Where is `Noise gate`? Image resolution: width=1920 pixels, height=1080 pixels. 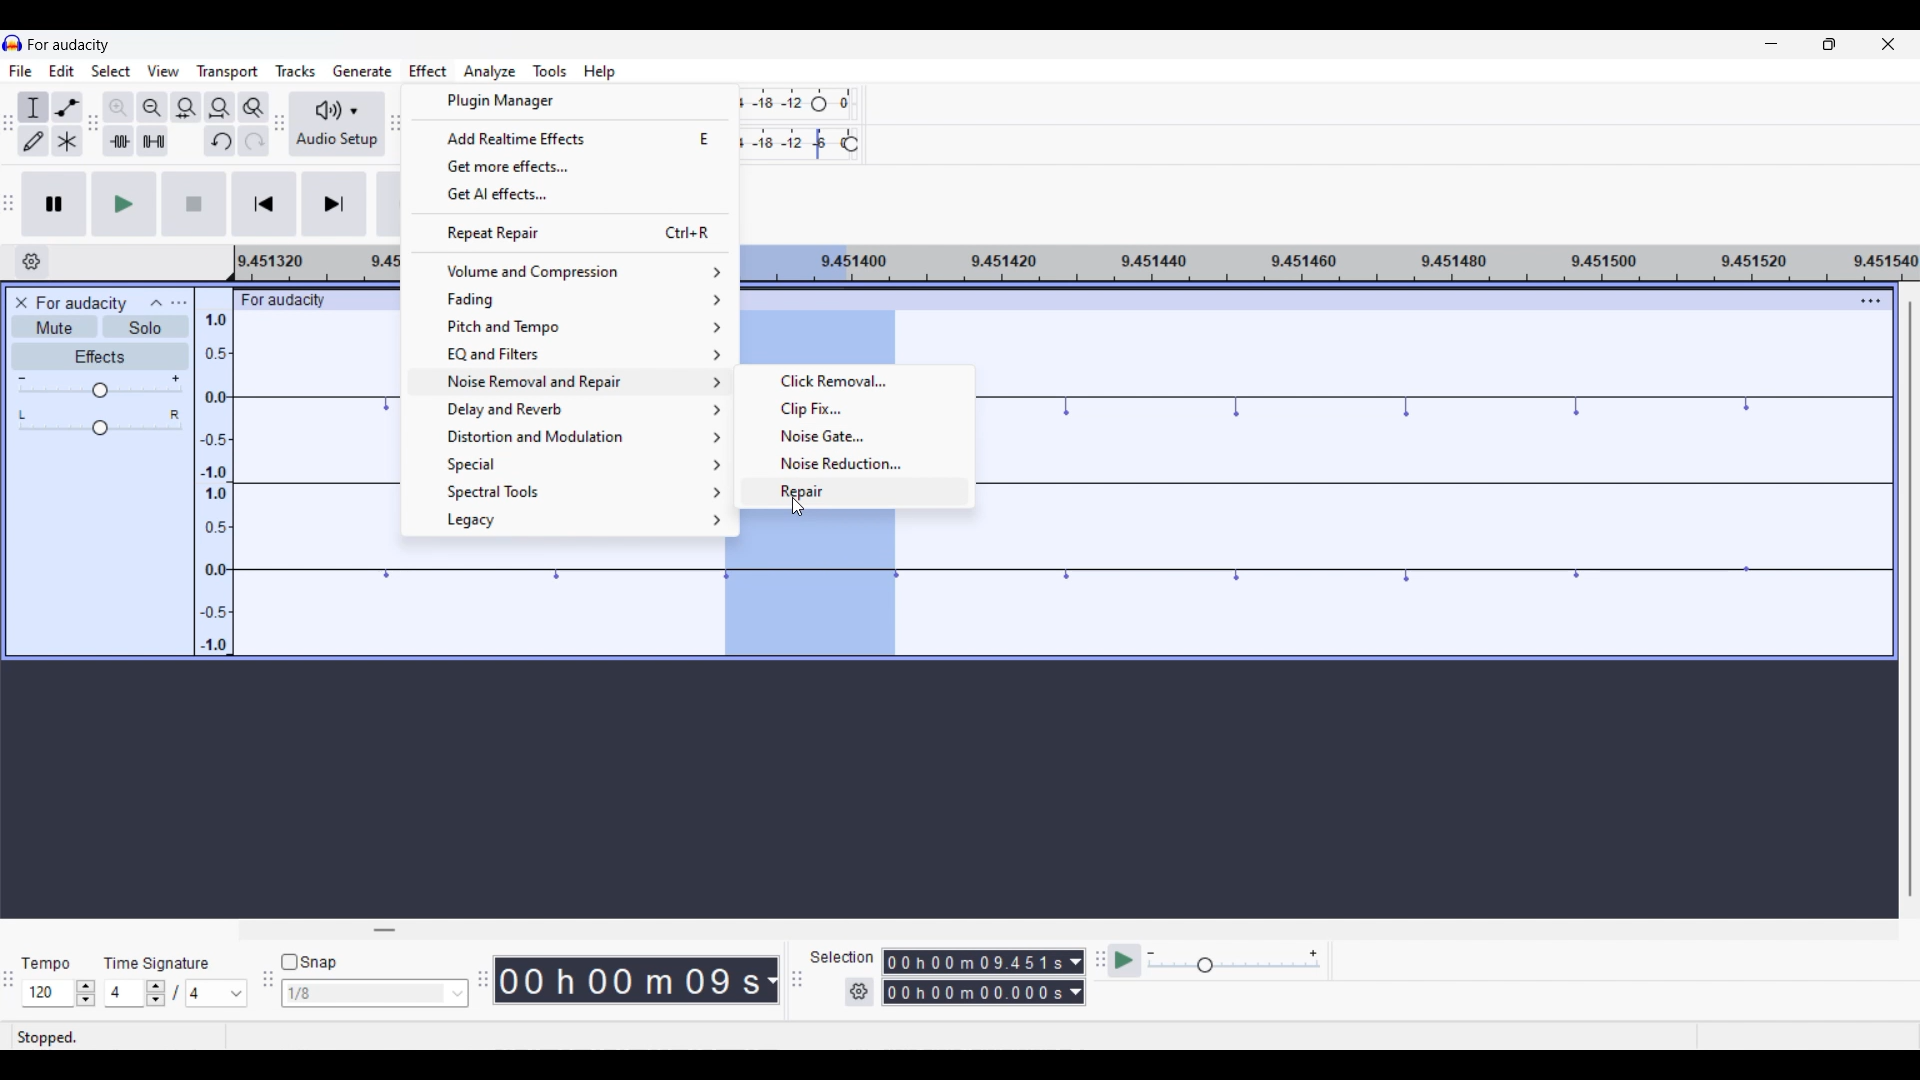
Noise gate is located at coordinates (851, 435).